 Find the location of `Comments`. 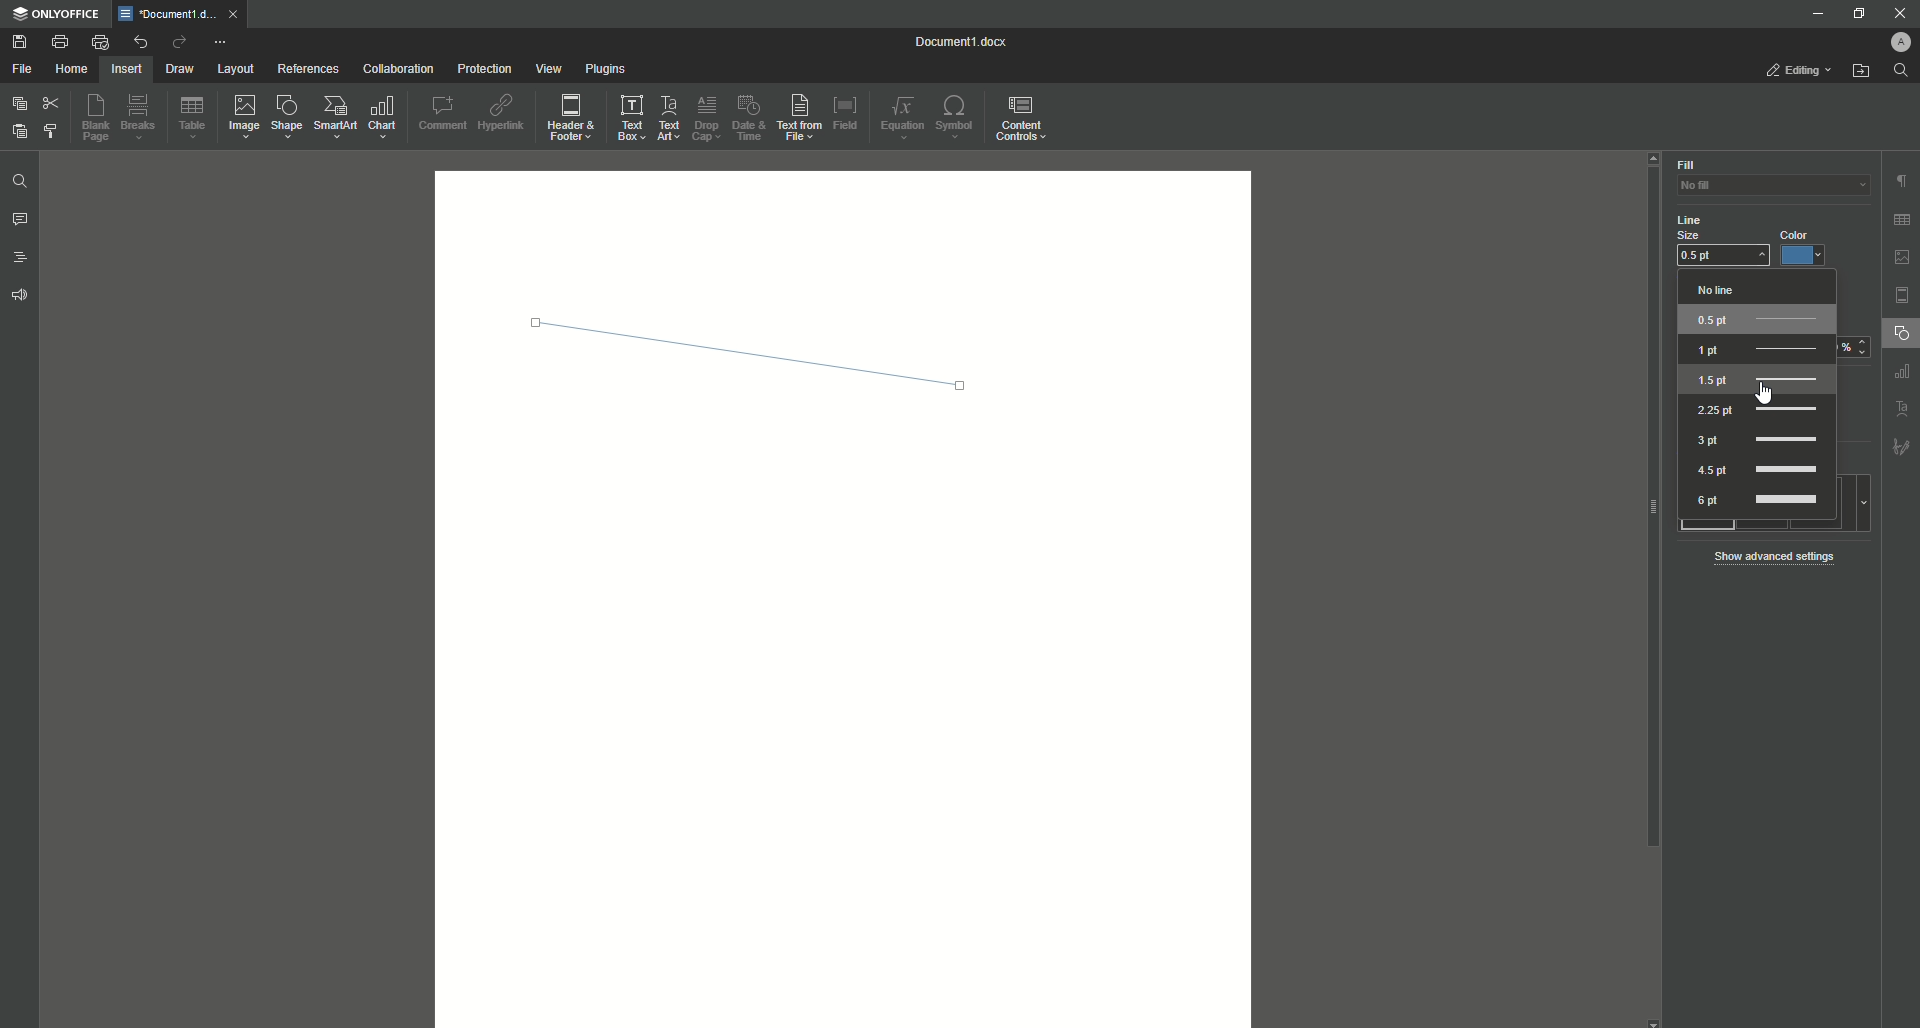

Comments is located at coordinates (20, 222).